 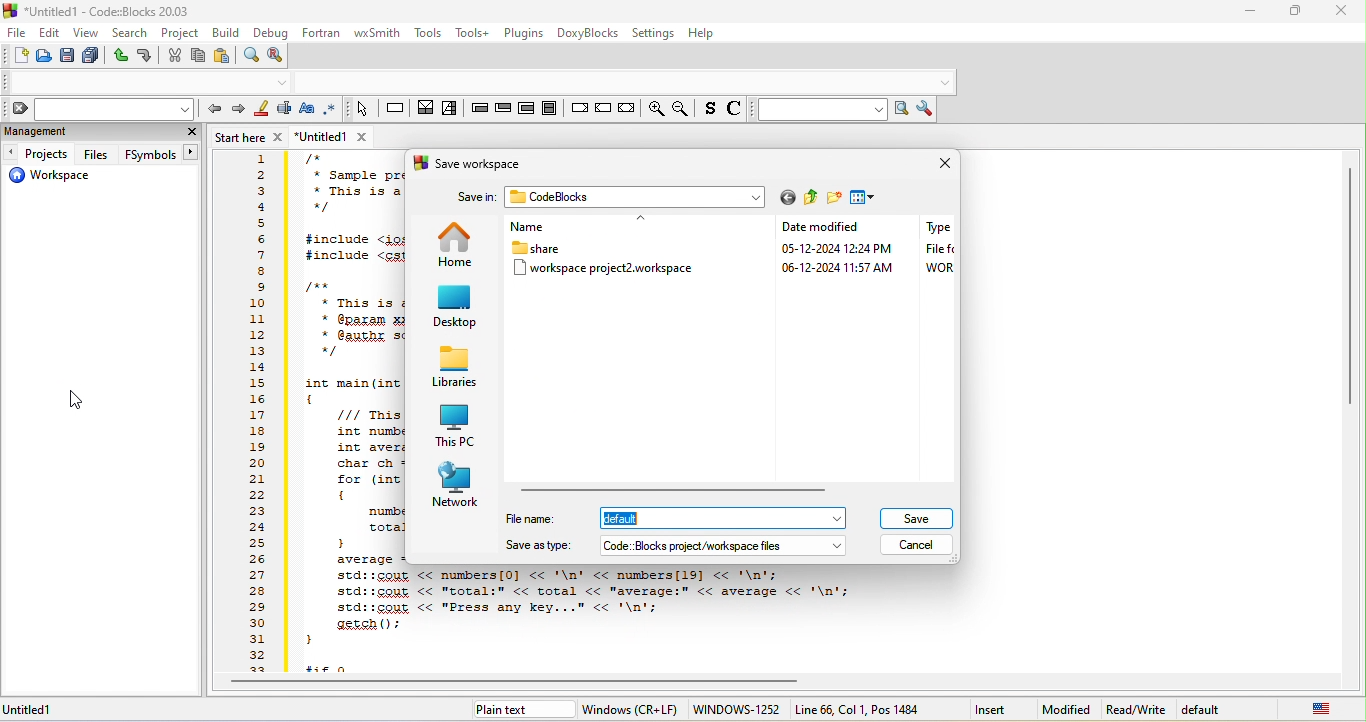 I want to click on search, so click(x=130, y=32).